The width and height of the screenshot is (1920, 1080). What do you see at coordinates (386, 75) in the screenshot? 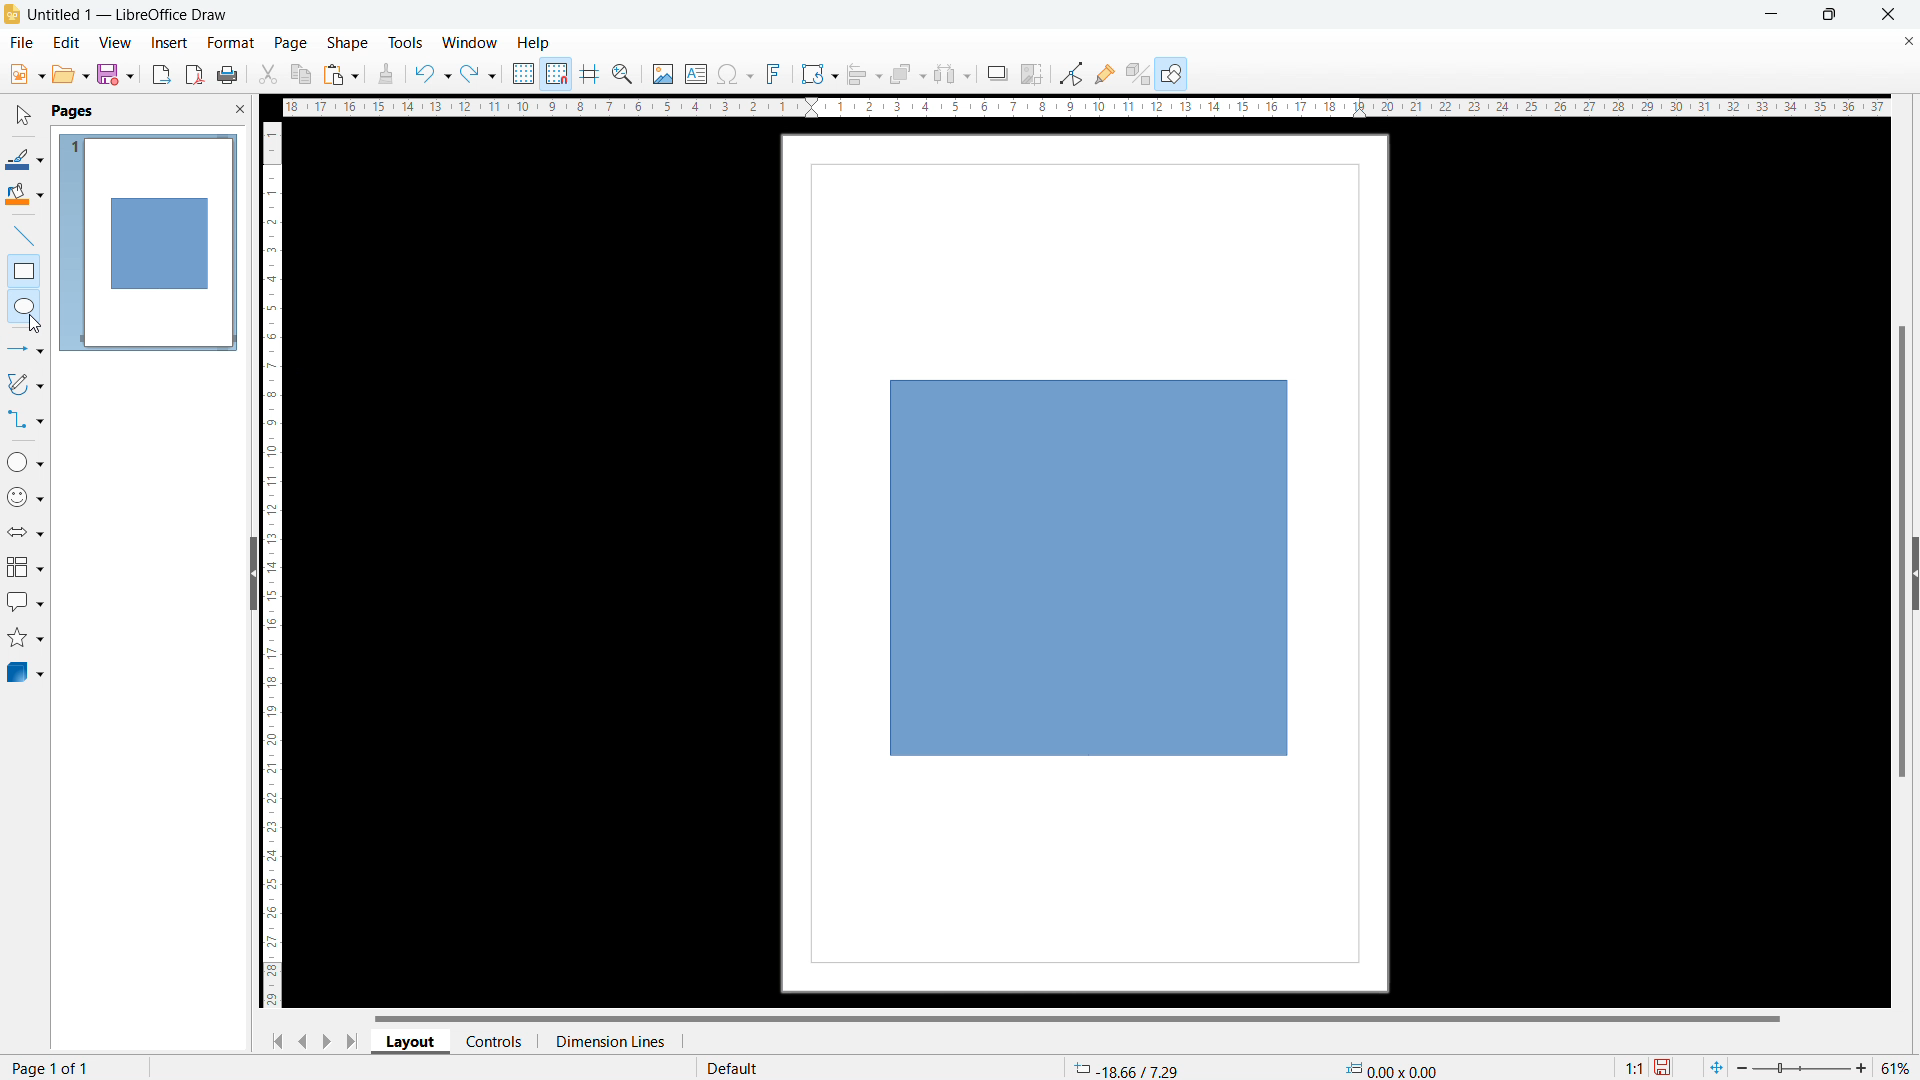
I see `clone formatting` at bounding box center [386, 75].